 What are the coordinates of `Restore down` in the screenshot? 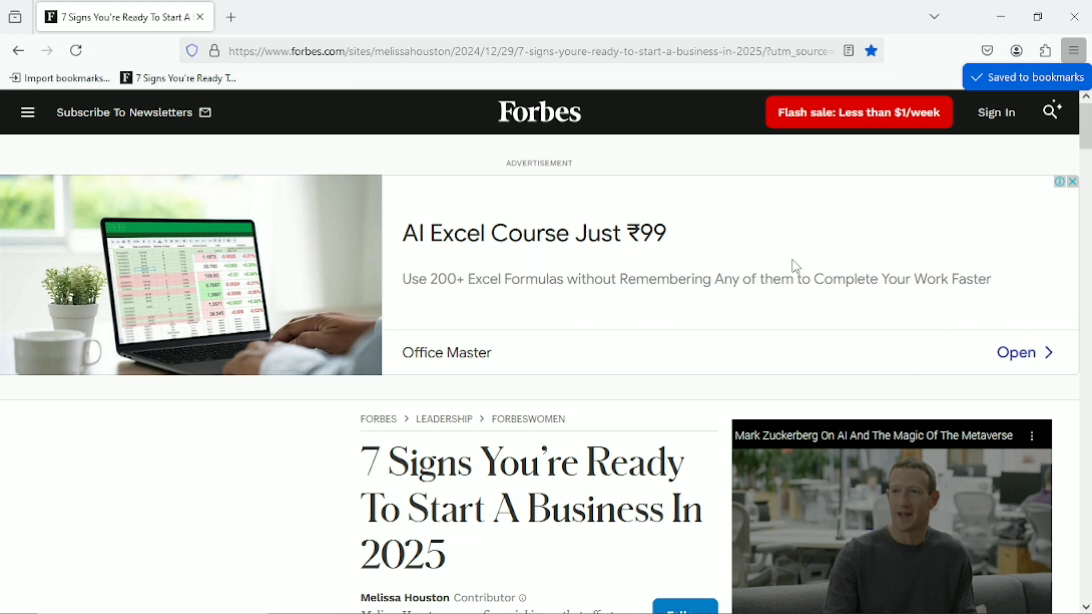 It's located at (1036, 16).